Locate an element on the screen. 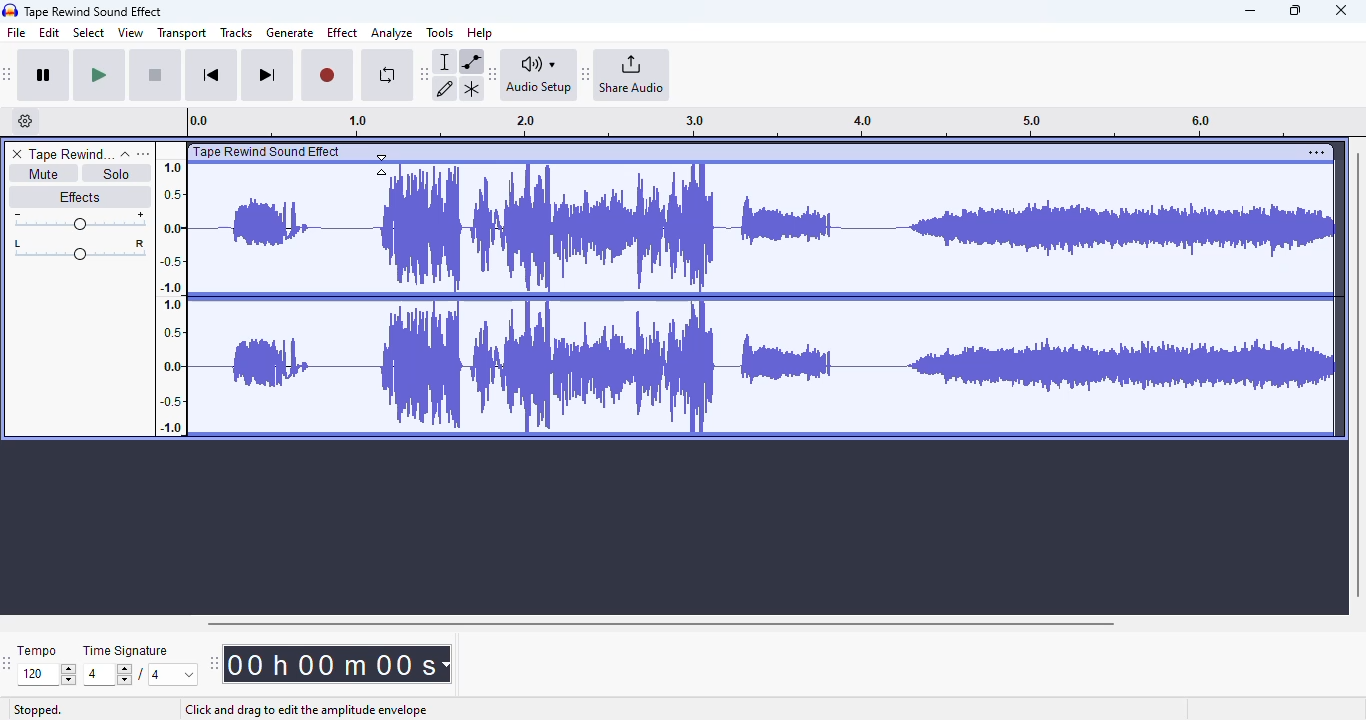 The width and height of the screenshot is (1366, 720). tools is located at coordinates (440, 32).